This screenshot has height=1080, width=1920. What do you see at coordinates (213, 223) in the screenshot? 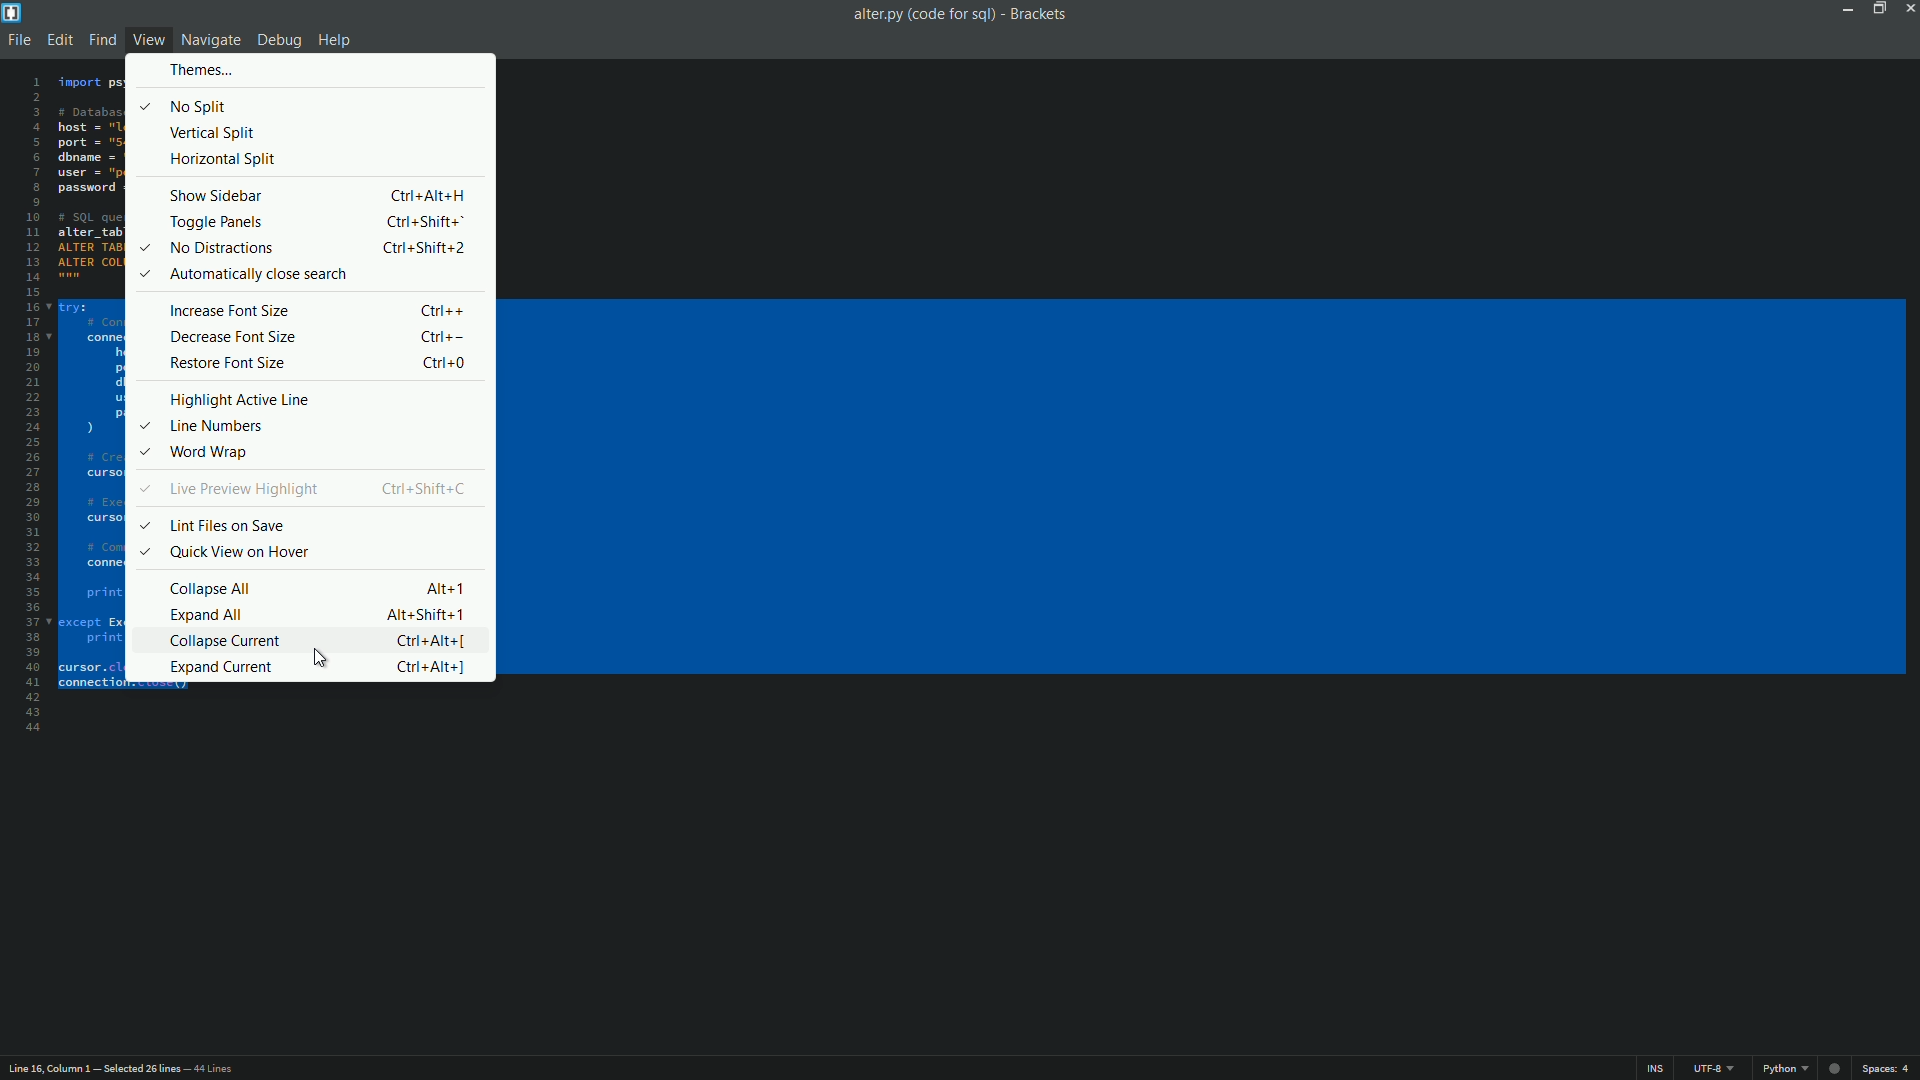
I see `toggle panels` at bounding box center [213, 223].